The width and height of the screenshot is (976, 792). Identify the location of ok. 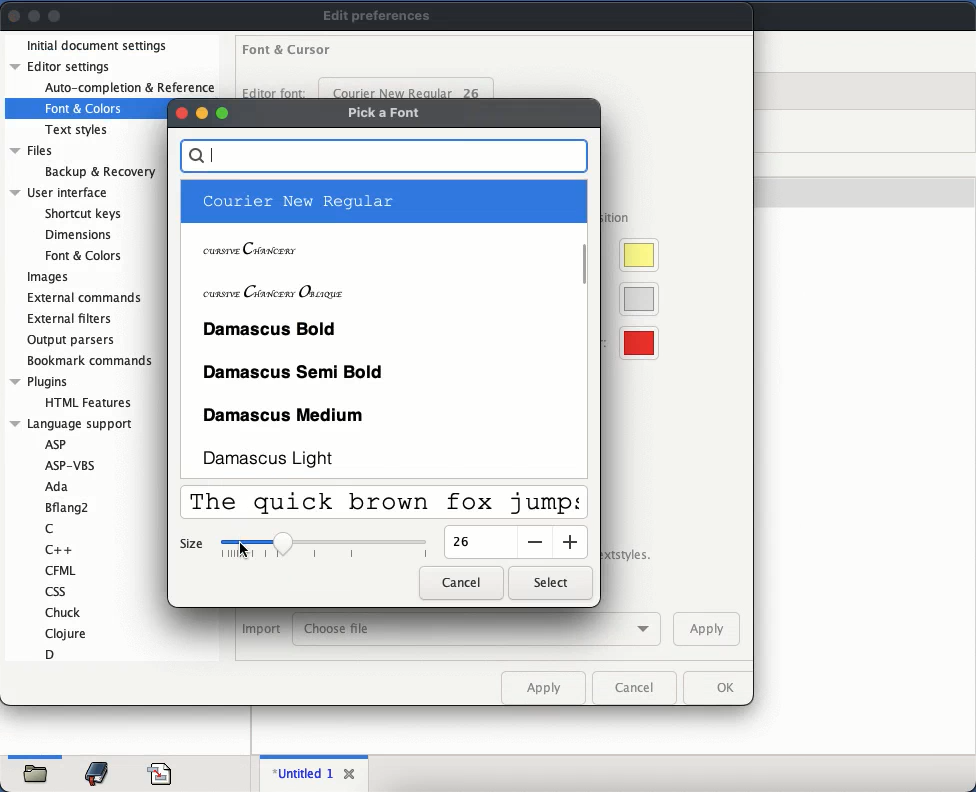
(720, 689).